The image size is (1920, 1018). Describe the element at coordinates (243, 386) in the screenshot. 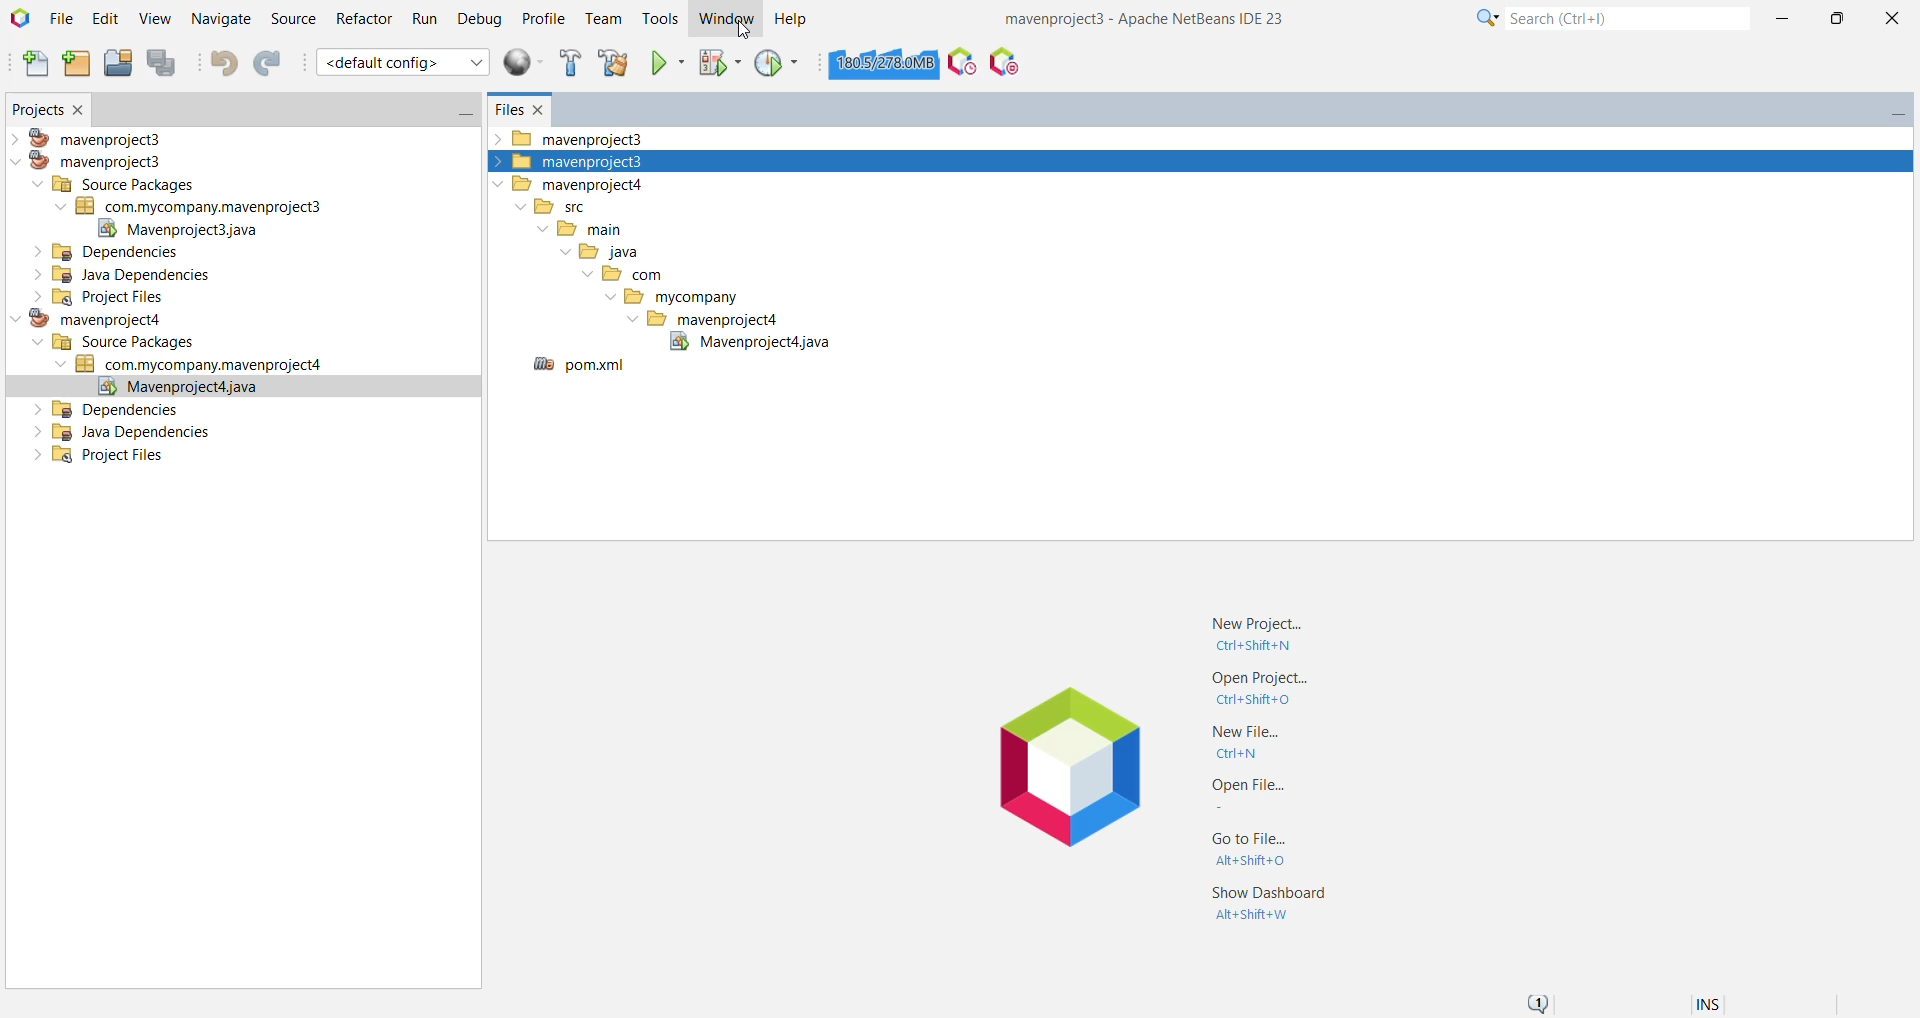

I see `Mavenproject.java` at that location.